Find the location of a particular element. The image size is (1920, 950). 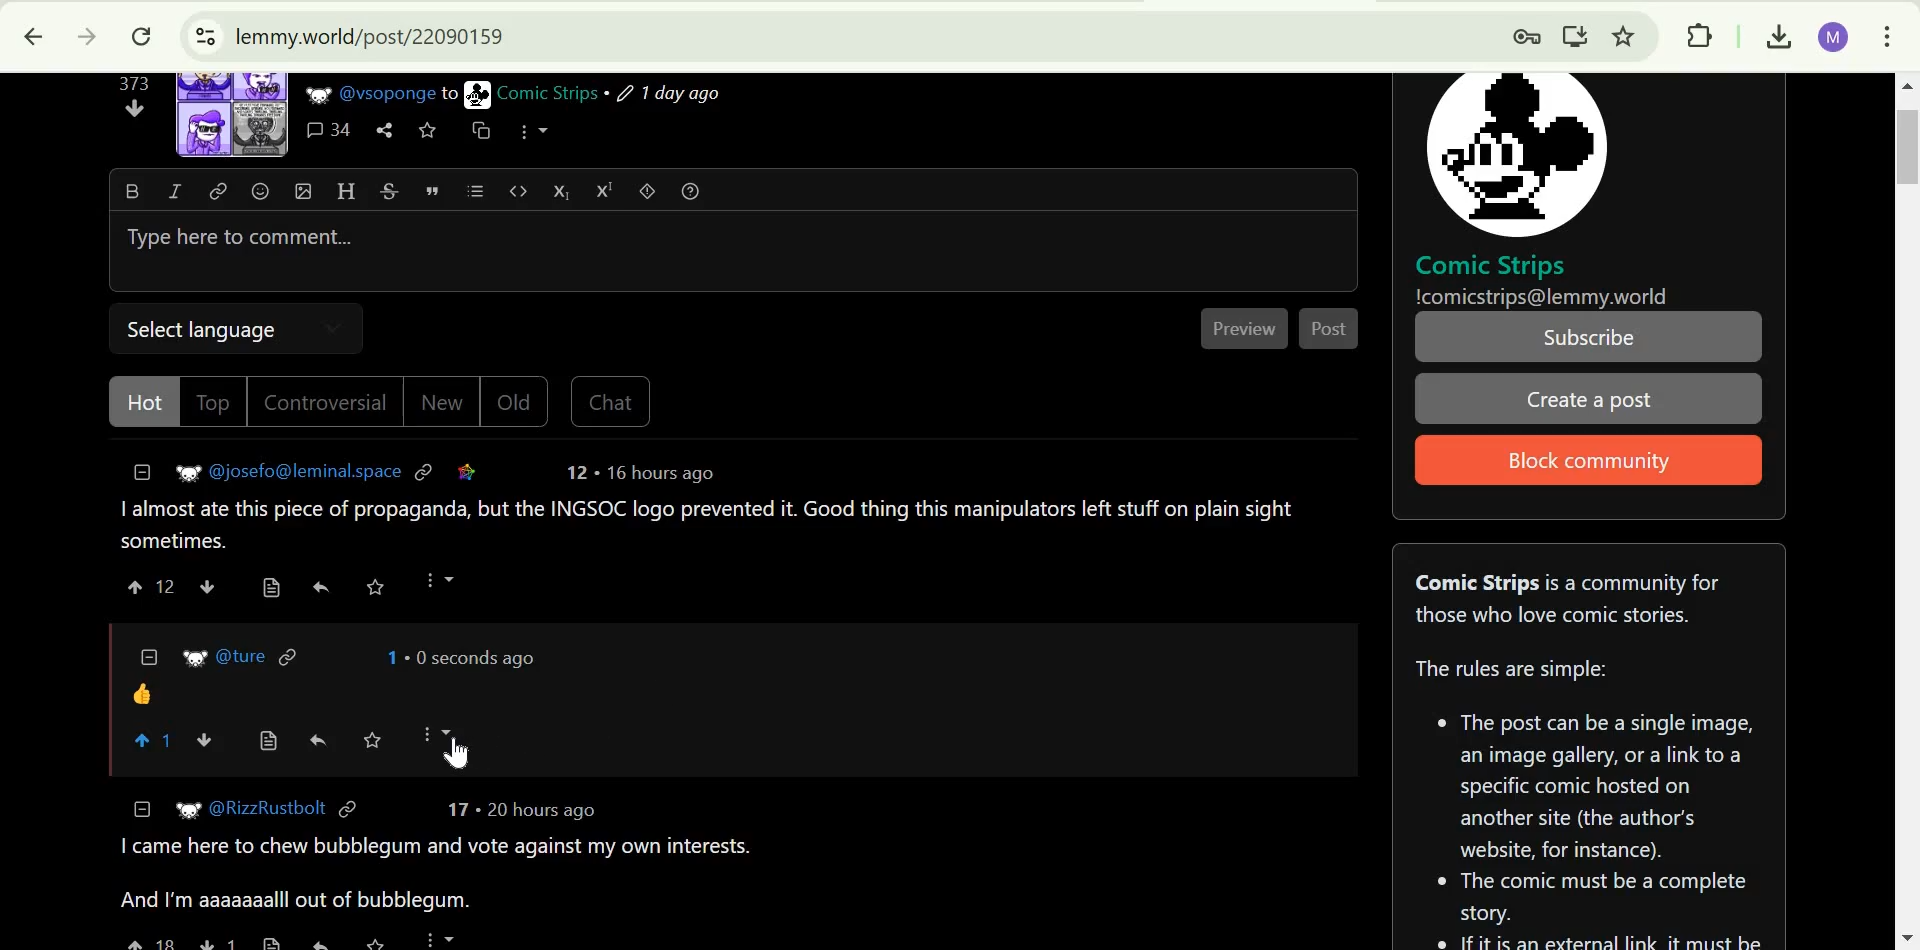

About section is located at coordinates (1569, 598).